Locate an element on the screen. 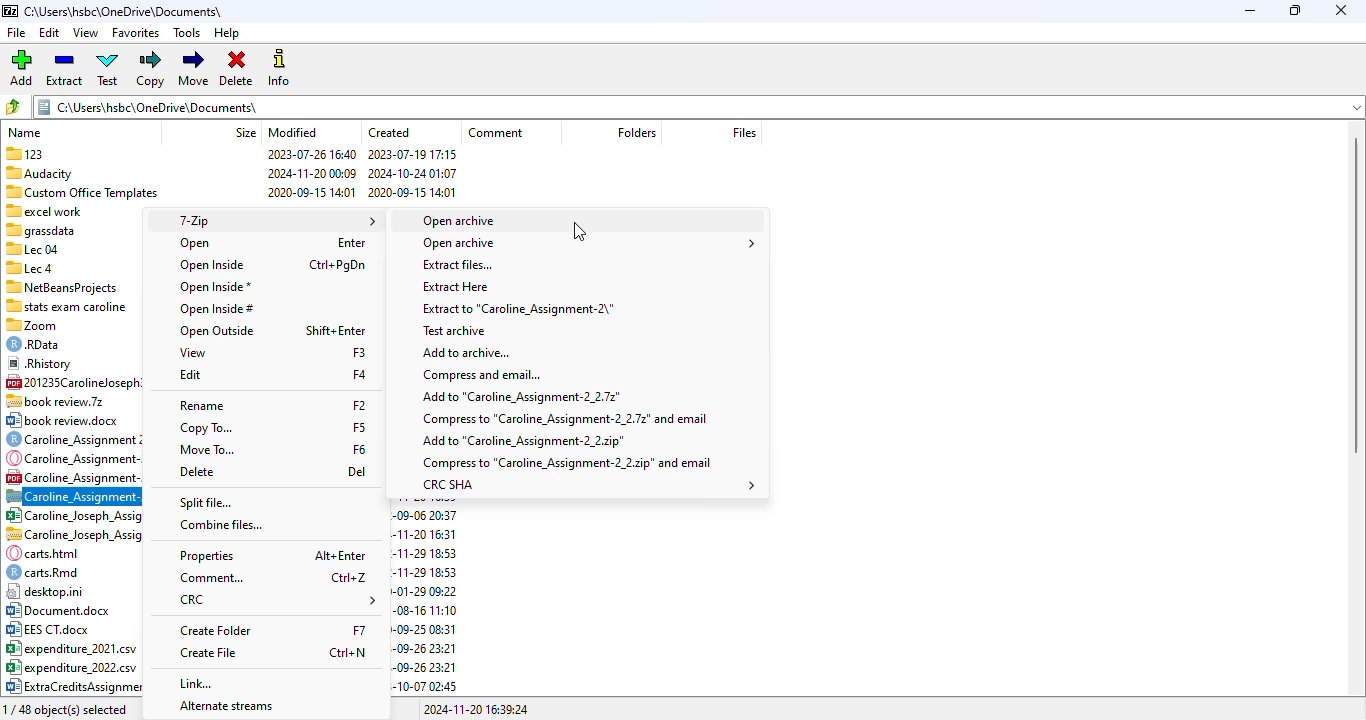  ® Rhistory 92456 2024-02-2800:24 2022-11-26 17:25 is located at coordinates (71, 362).